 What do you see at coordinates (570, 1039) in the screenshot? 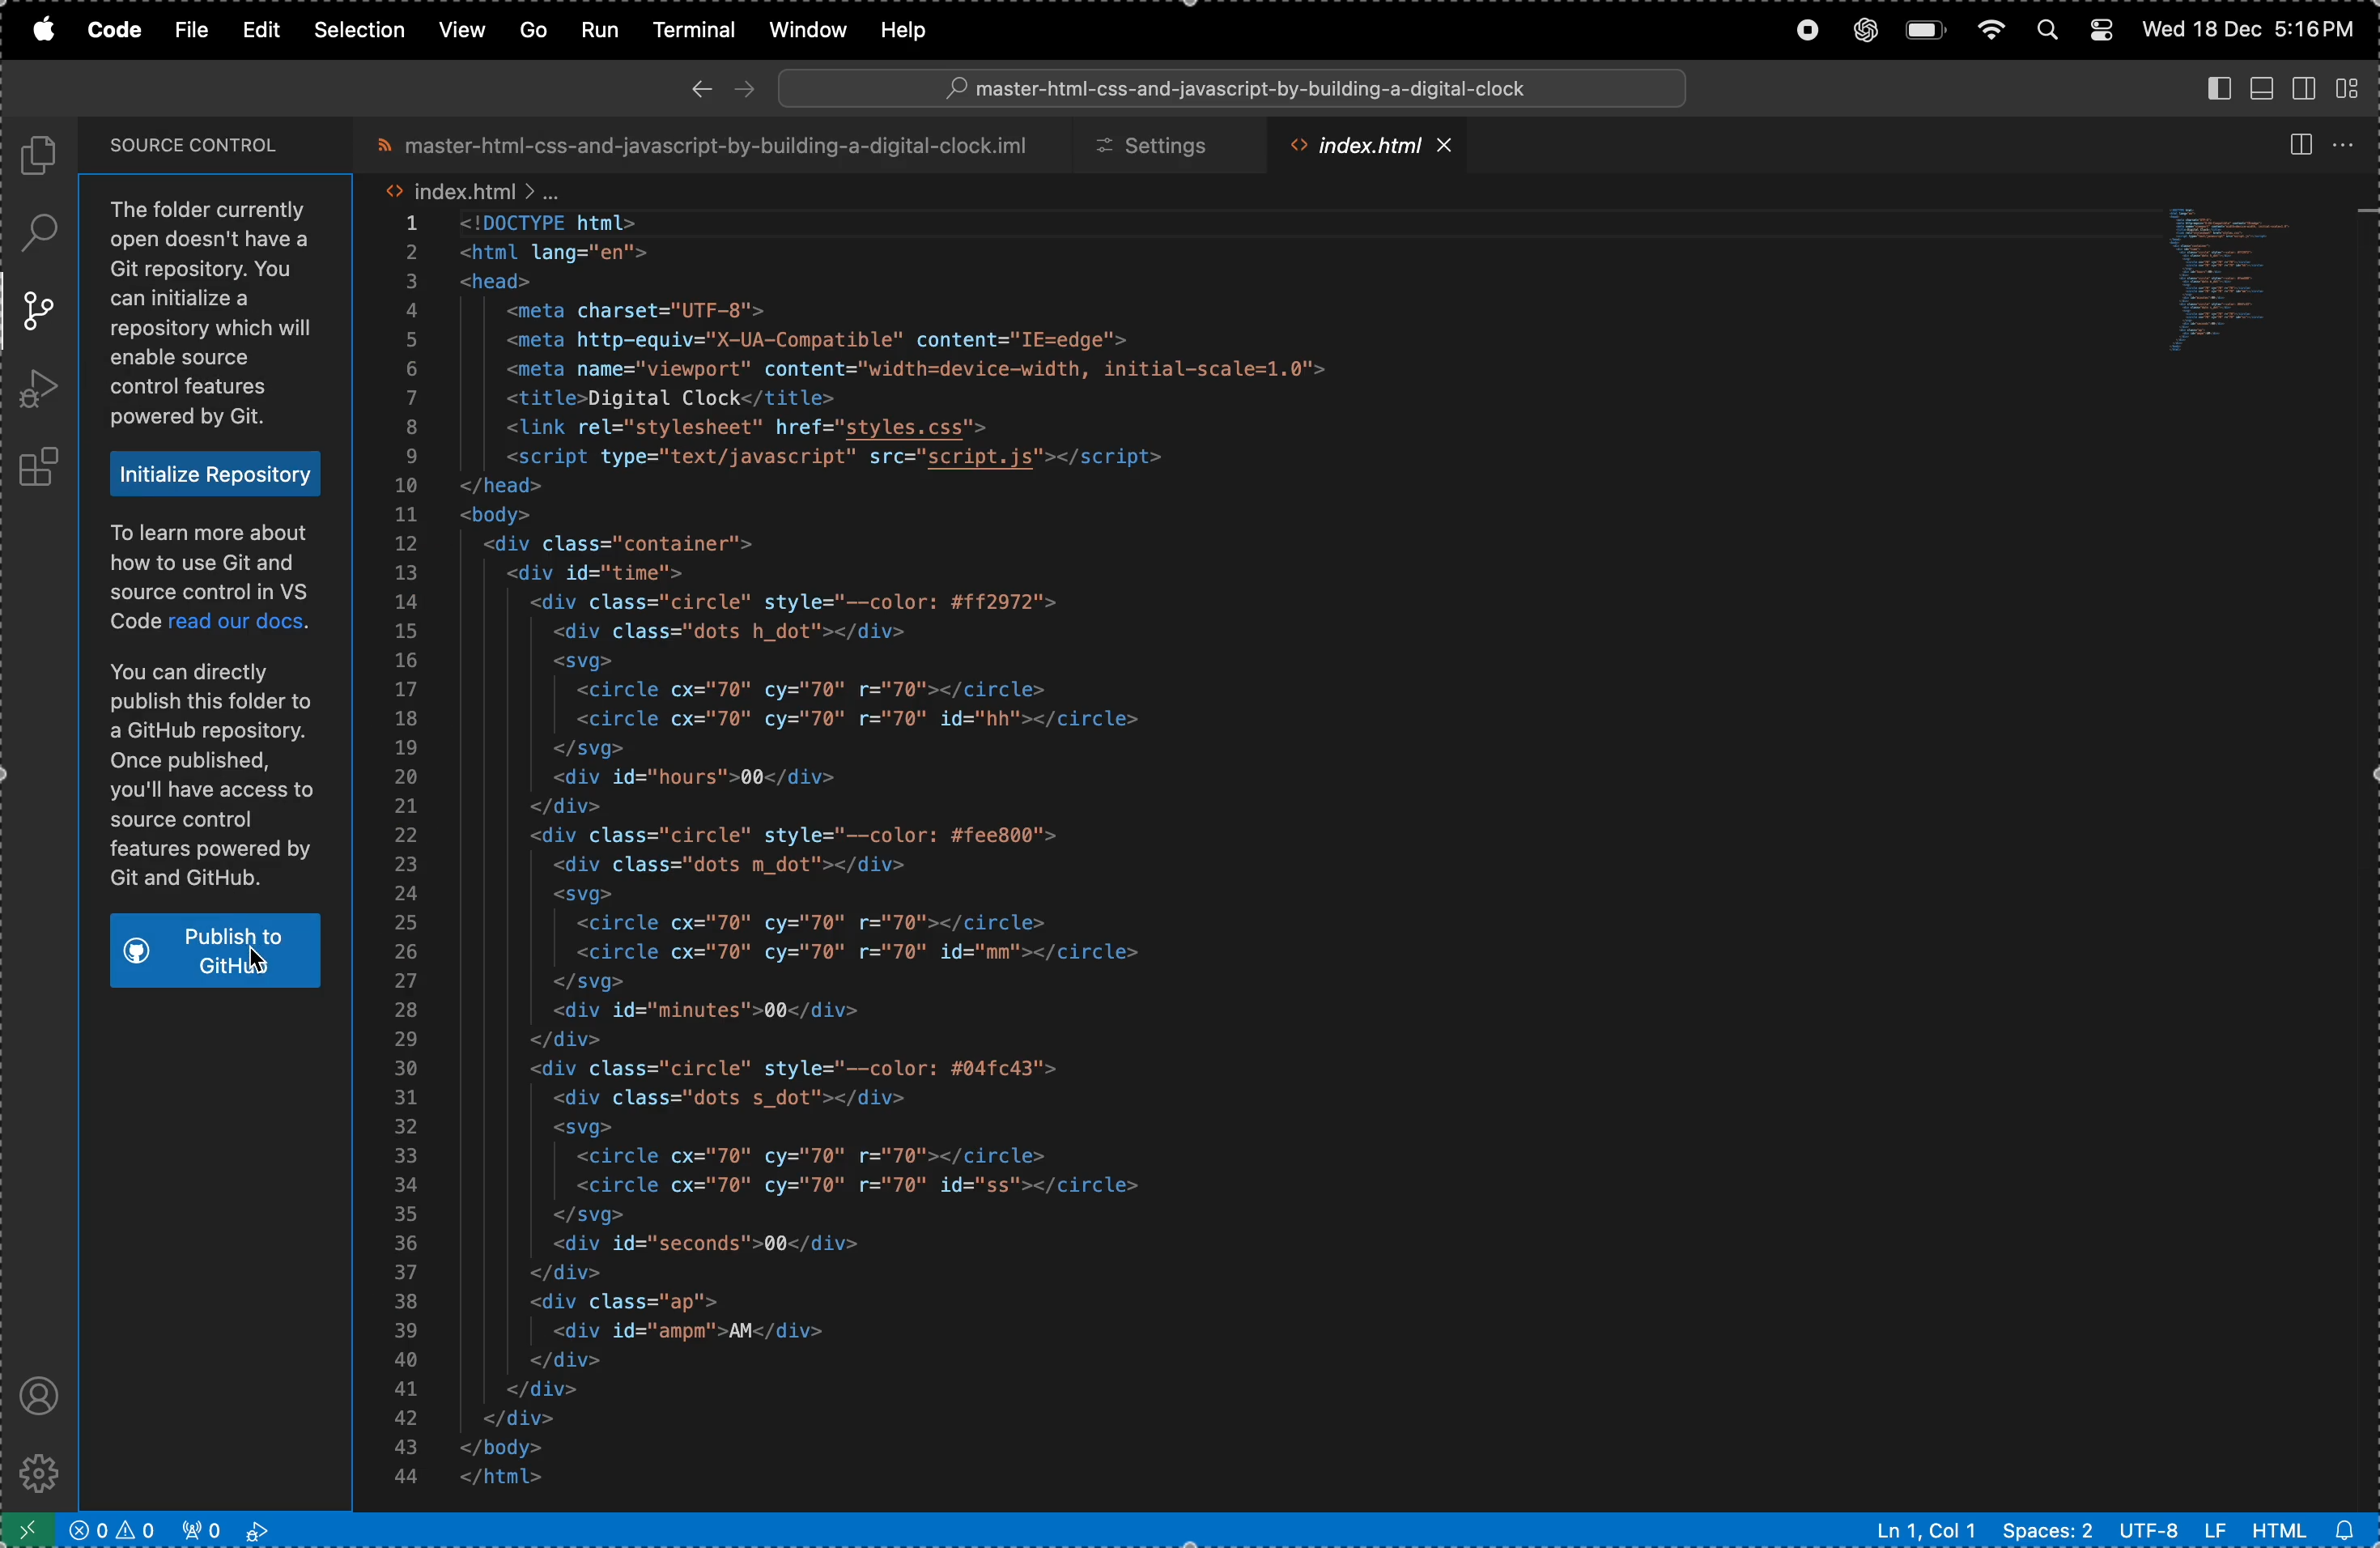
I see `</div>` at bounding box center [570, 1039].